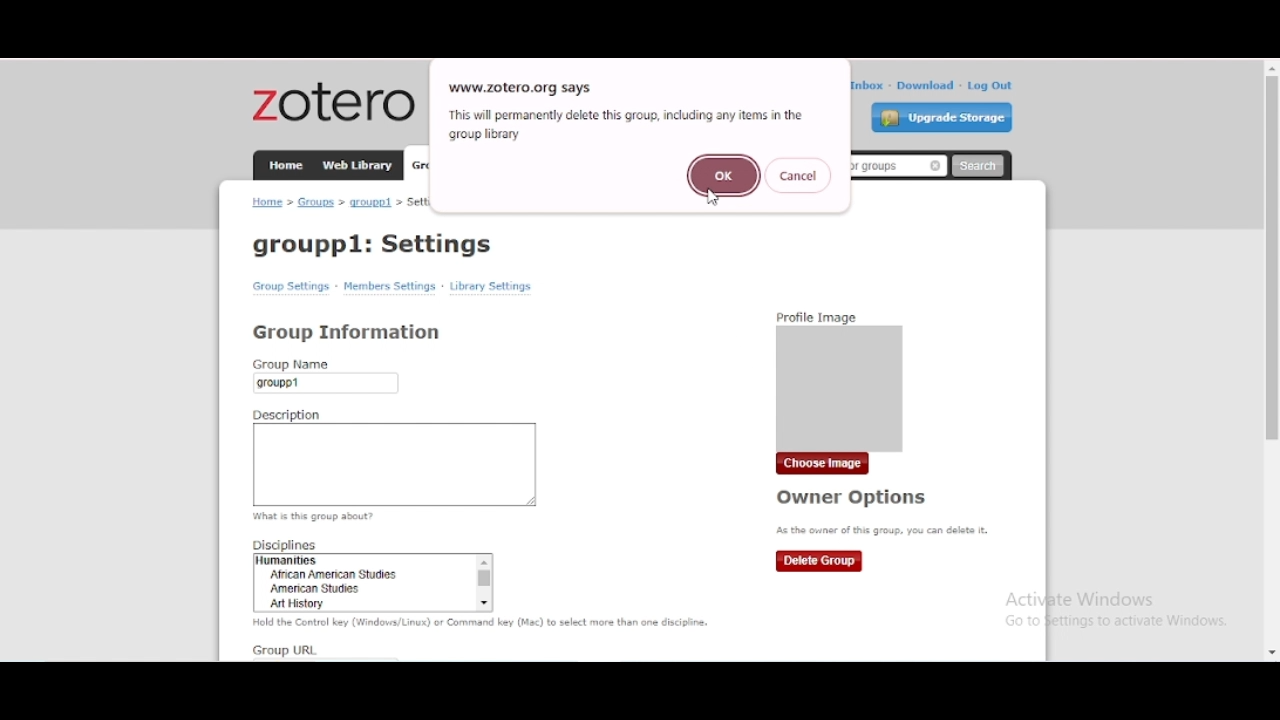  I want to click on search, so click(978, 166).